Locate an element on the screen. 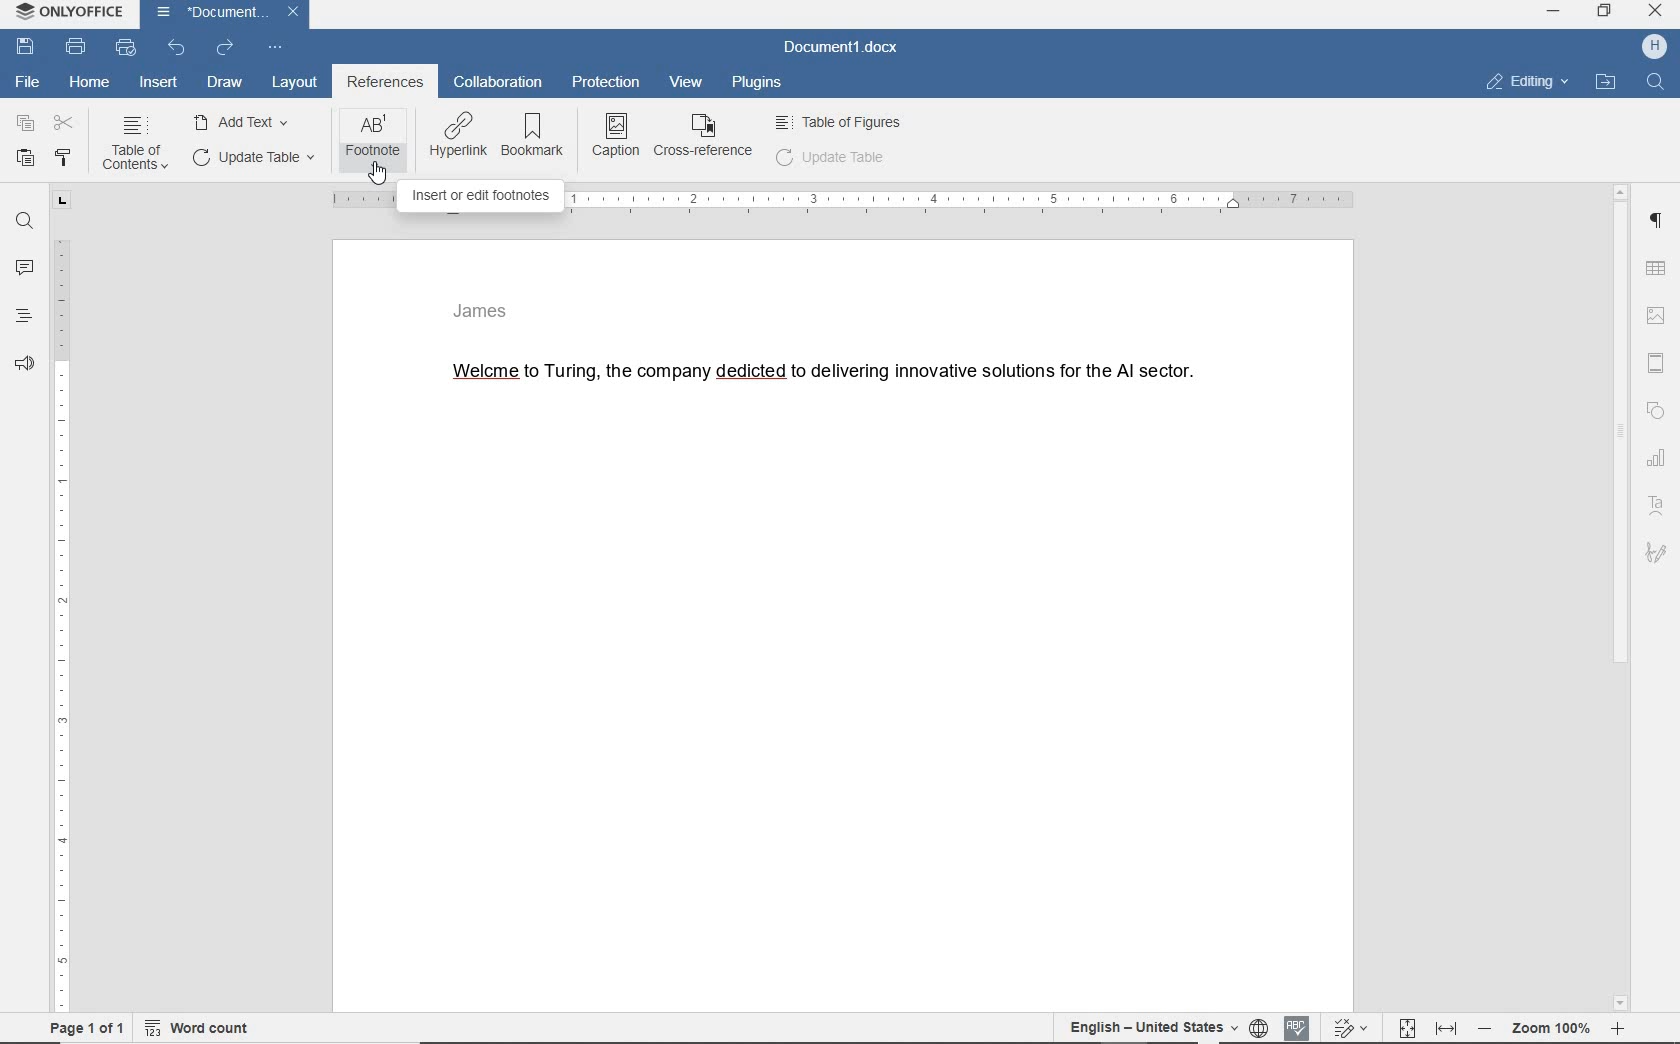 This screenshot has width=1680, height=1044. FIND is located at coordinates (1655, 82).